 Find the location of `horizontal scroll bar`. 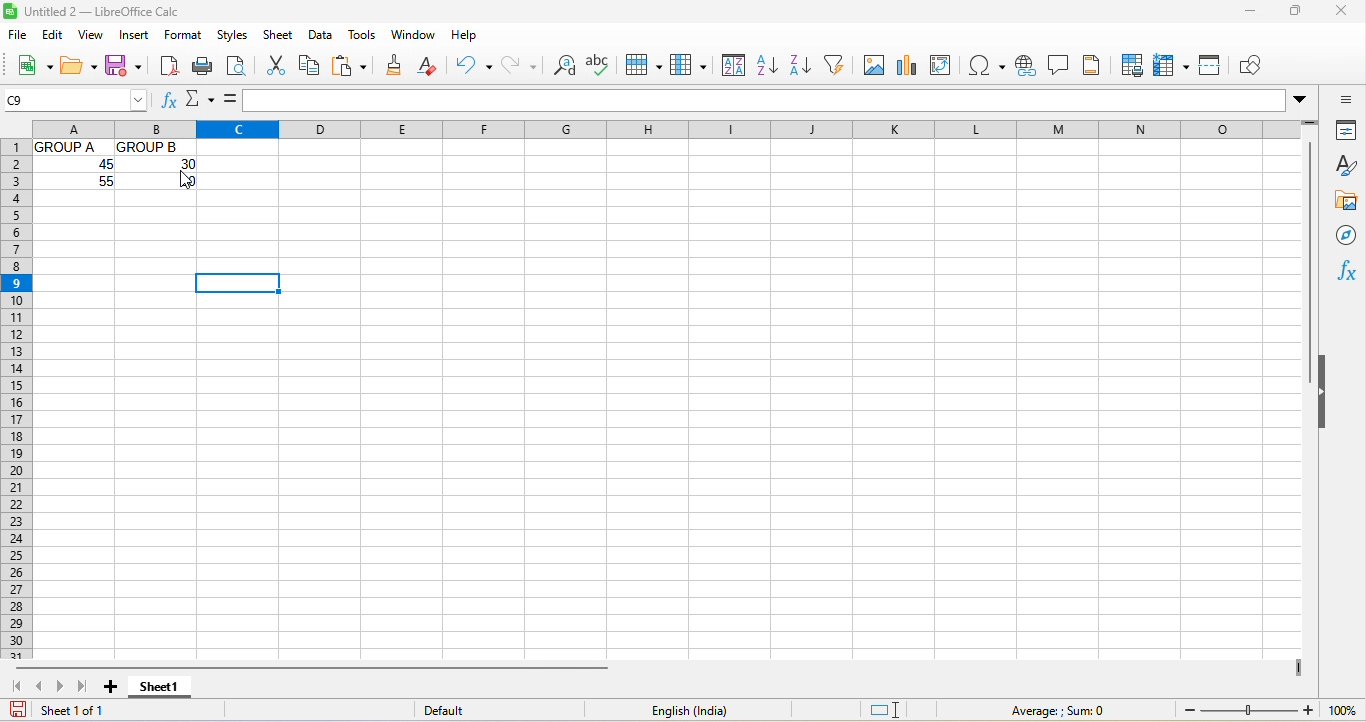

horizontal scroll bar is located at coordinates (310, 667).